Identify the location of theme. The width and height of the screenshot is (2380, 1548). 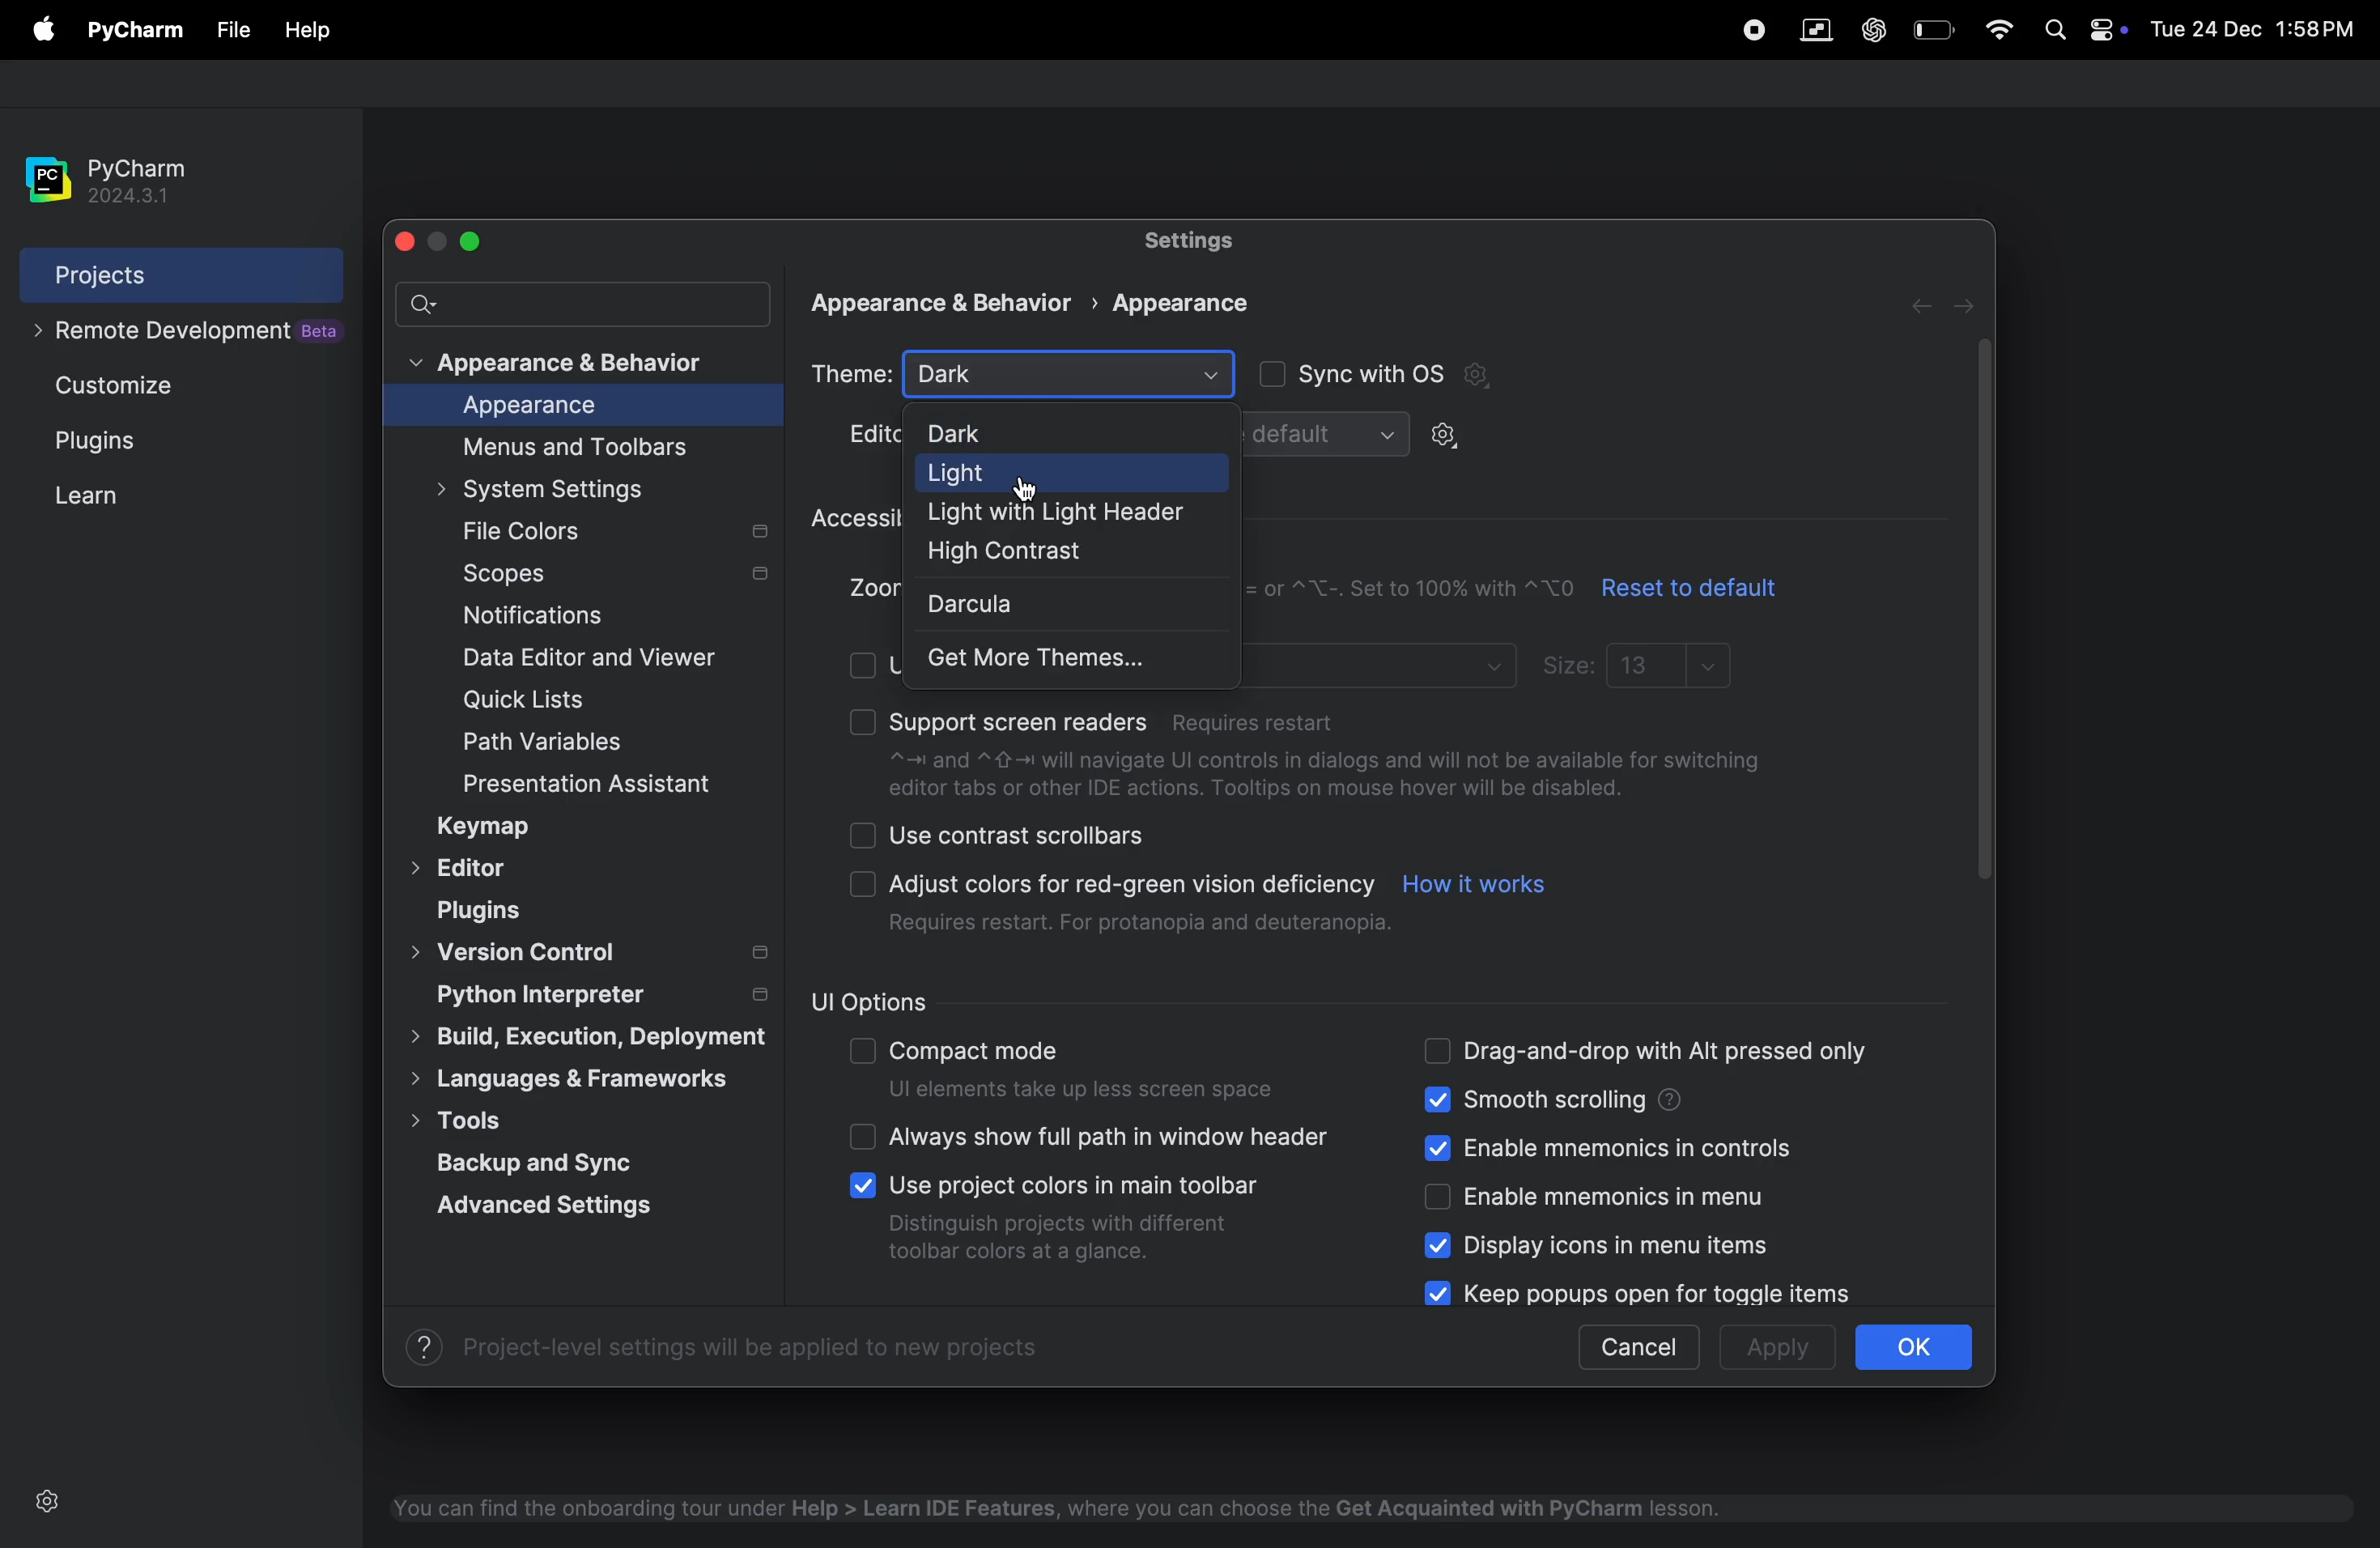
(856, 375).